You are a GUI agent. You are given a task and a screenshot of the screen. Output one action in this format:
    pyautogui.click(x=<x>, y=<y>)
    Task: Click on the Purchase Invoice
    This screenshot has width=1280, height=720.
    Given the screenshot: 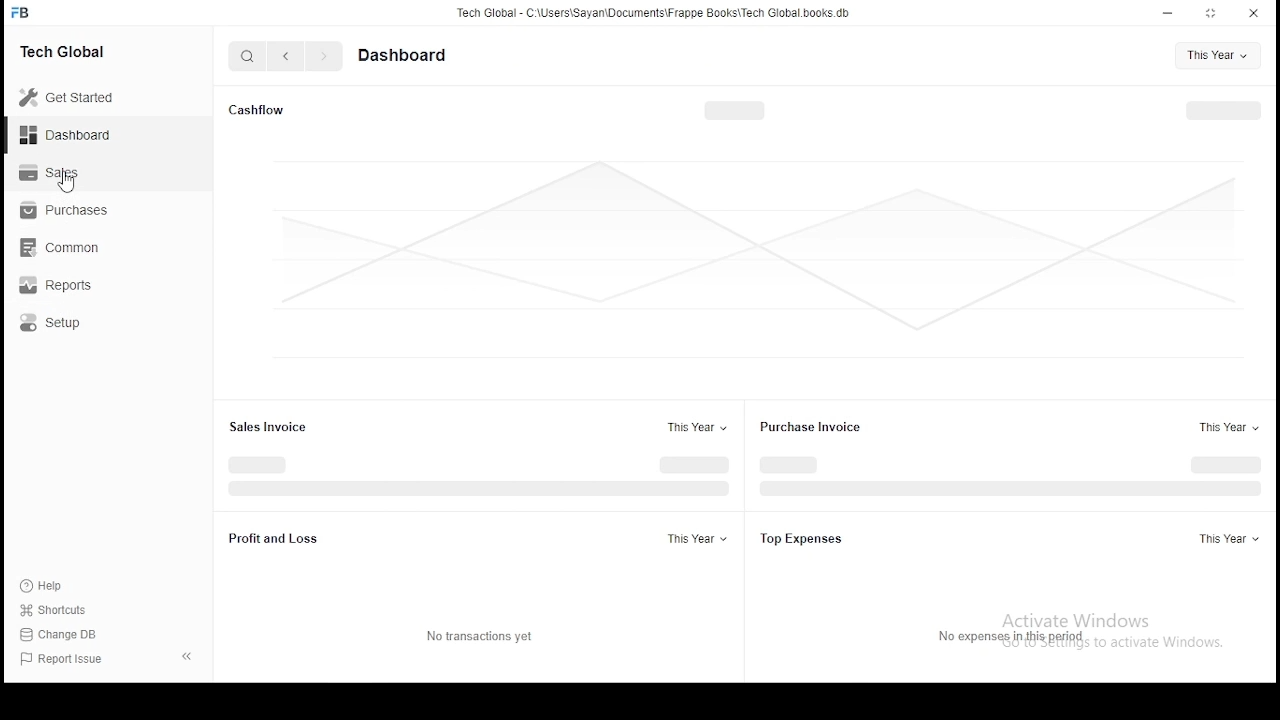 What is the action you would take?
    pyautogui.click(x=816, y=428)
    